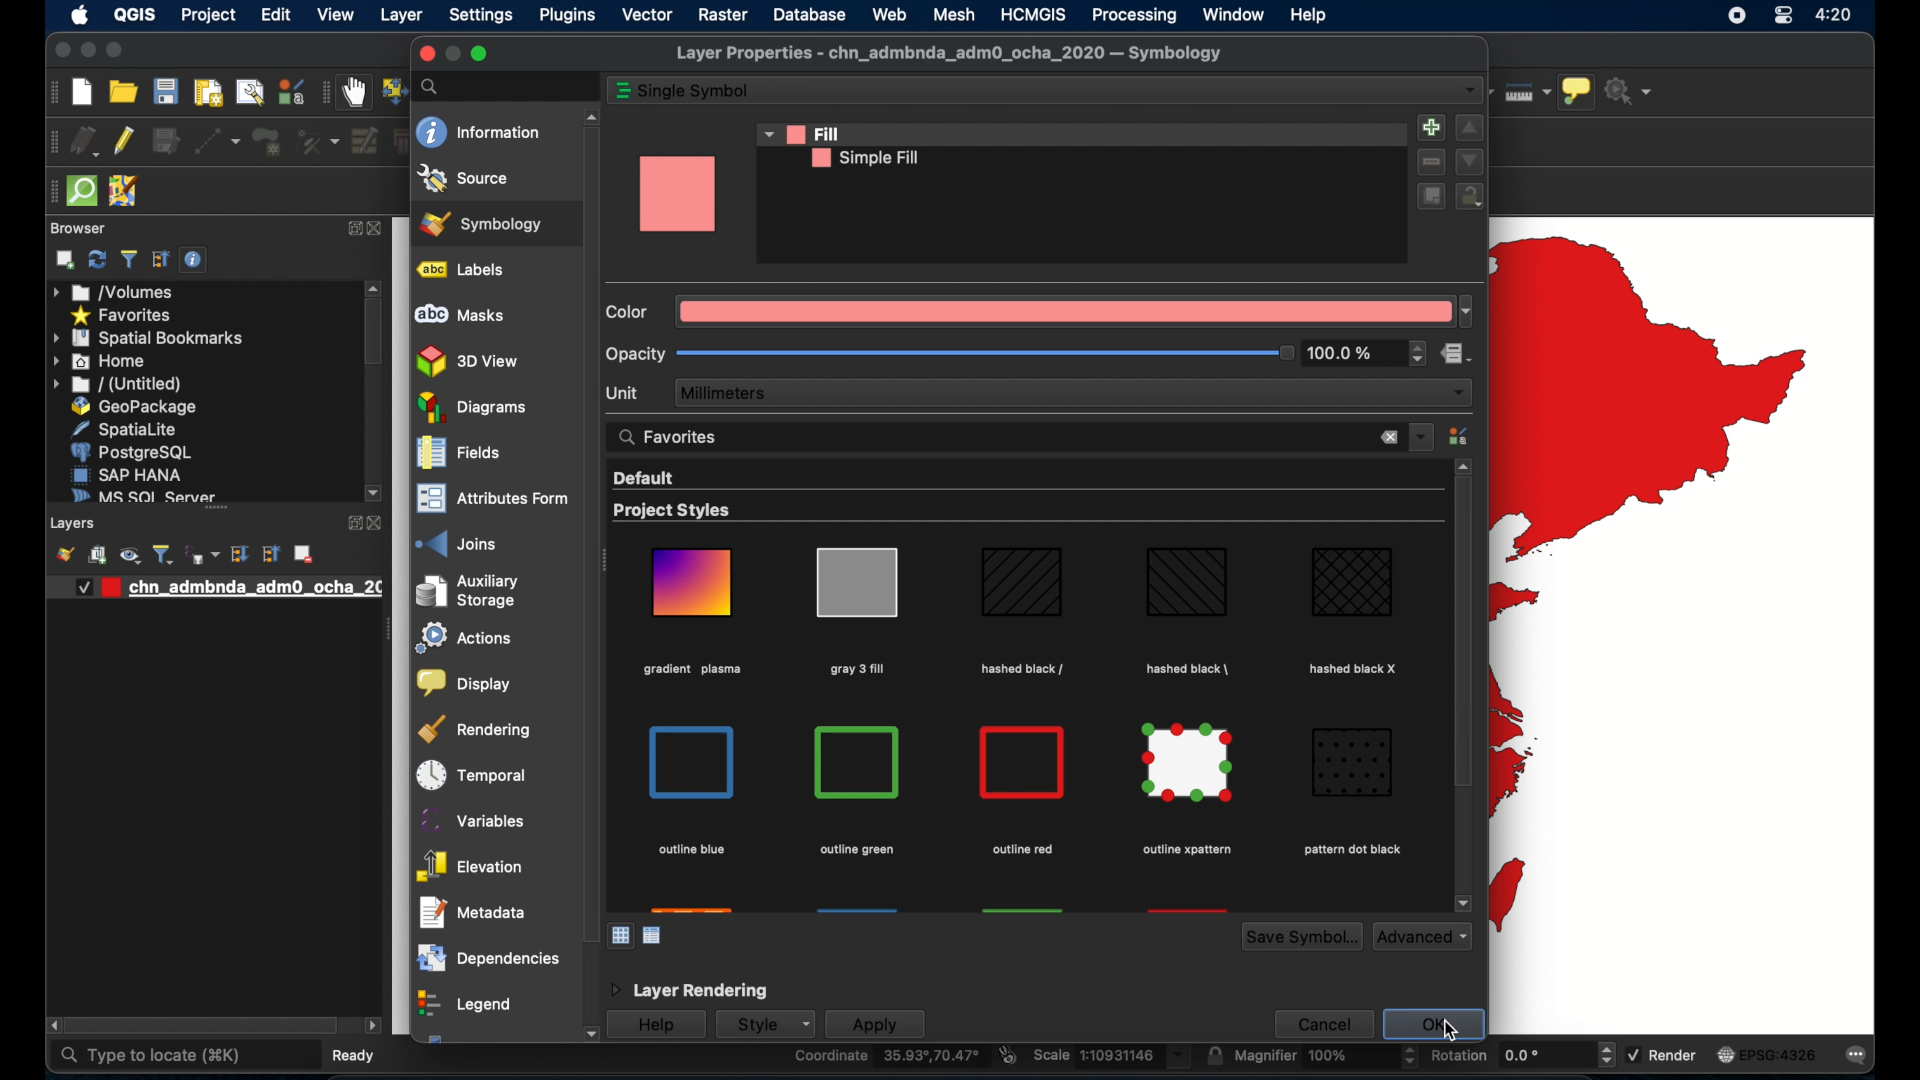 Image resolution: width=1920 pixels, height=1080 pixels. Describe the element at coordinates (1184, 850) in the screenshot. I see `outline xpattern` at that location.